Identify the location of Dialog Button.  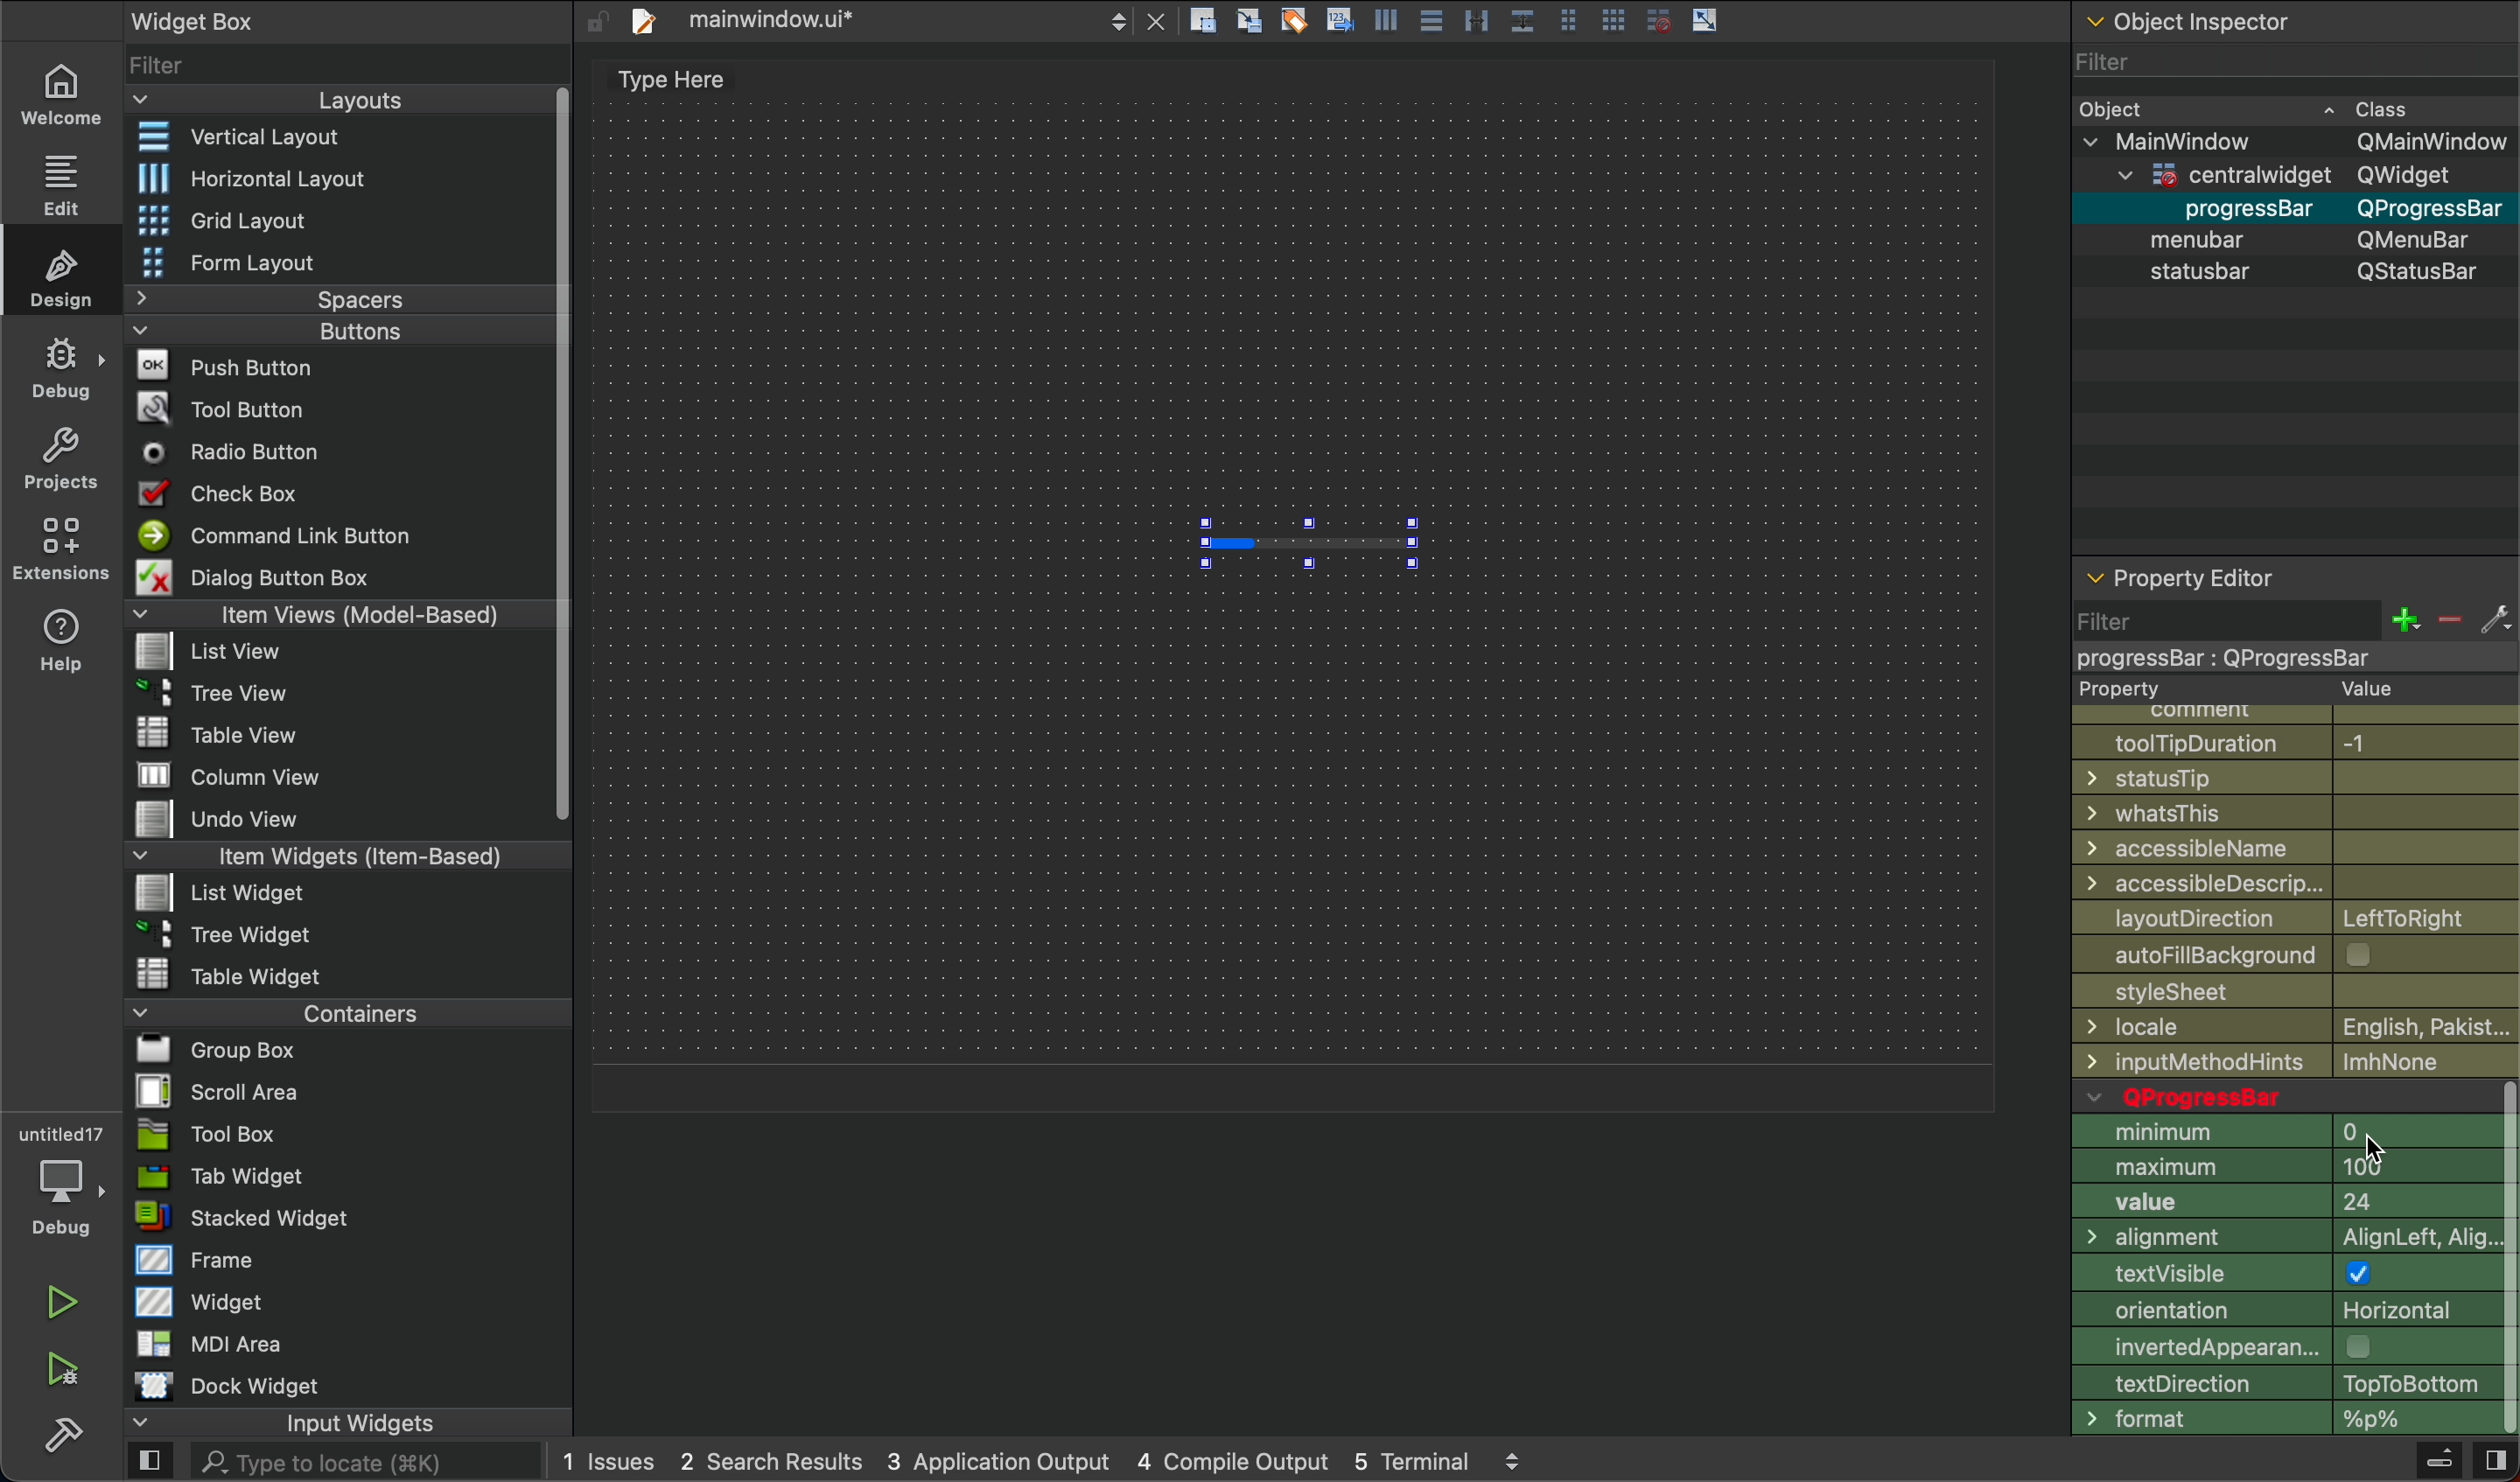
(277, 576).